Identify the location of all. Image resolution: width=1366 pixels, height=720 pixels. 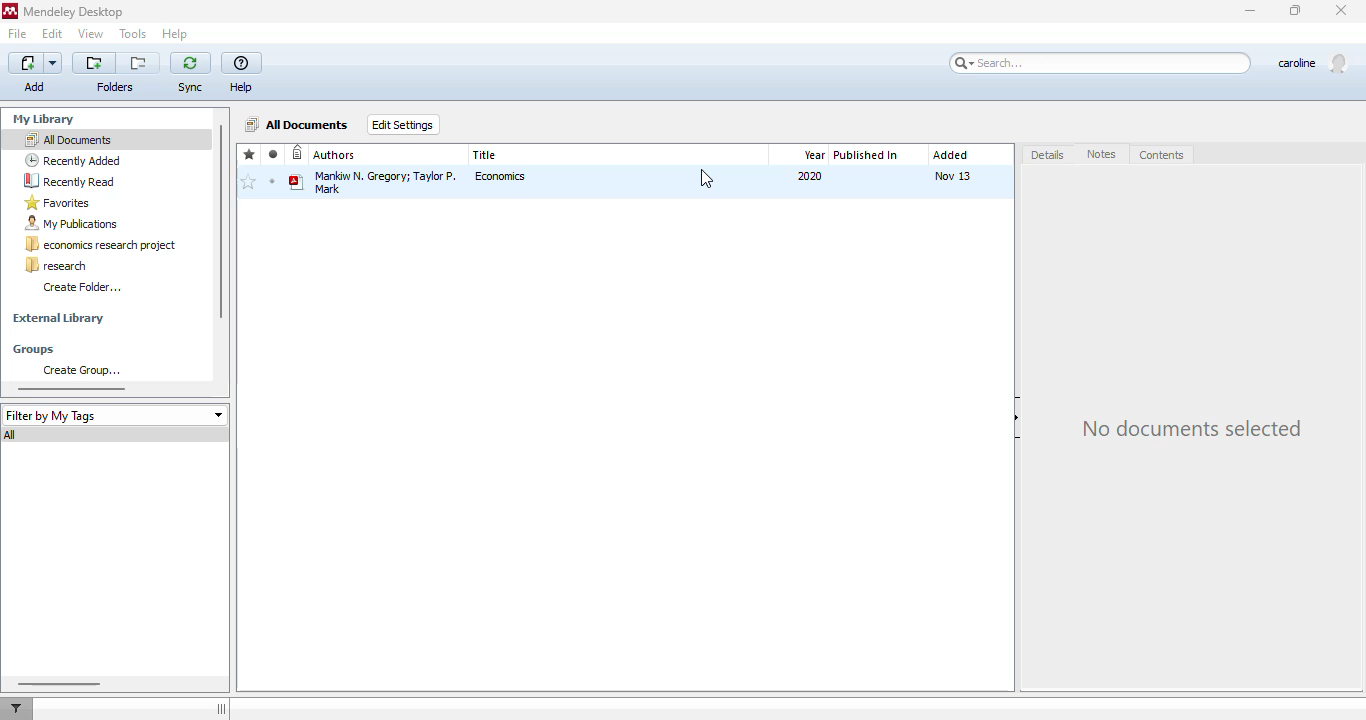
(12, 435).